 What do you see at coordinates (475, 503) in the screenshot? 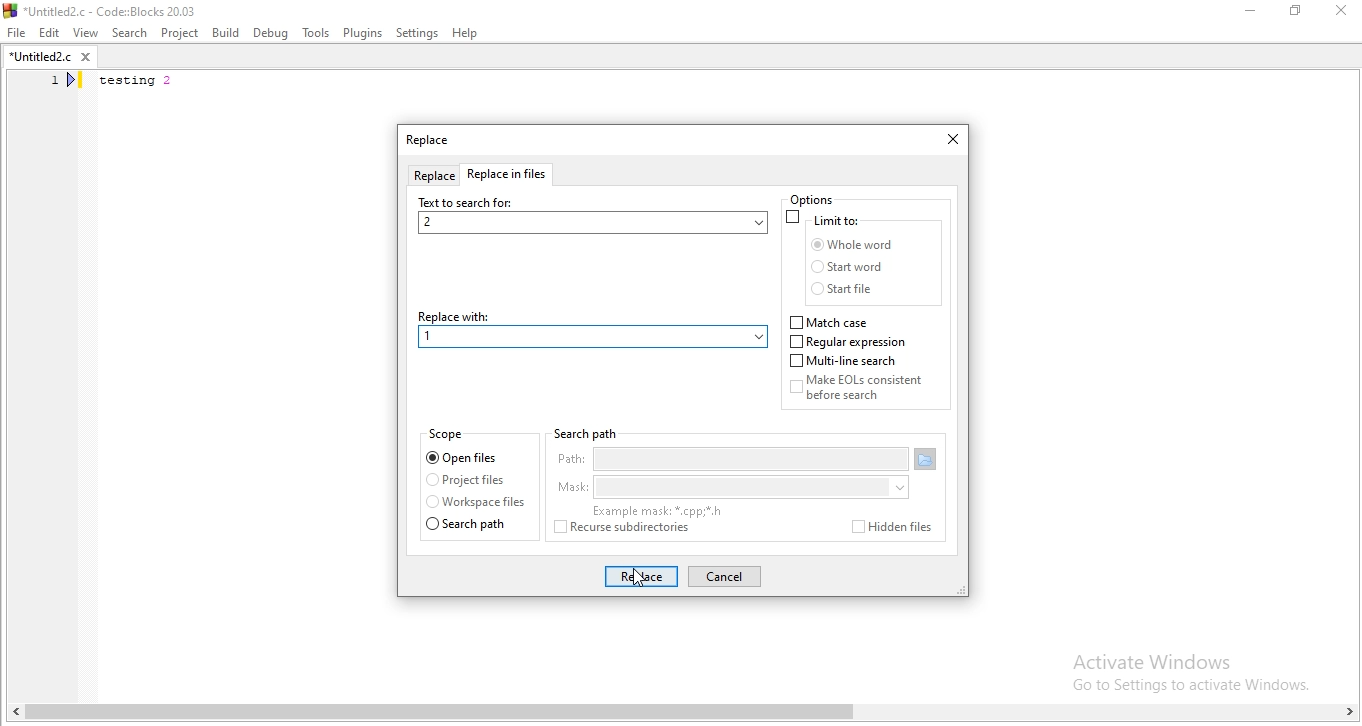
I see `workspace files` at bounding box center [475, 503].